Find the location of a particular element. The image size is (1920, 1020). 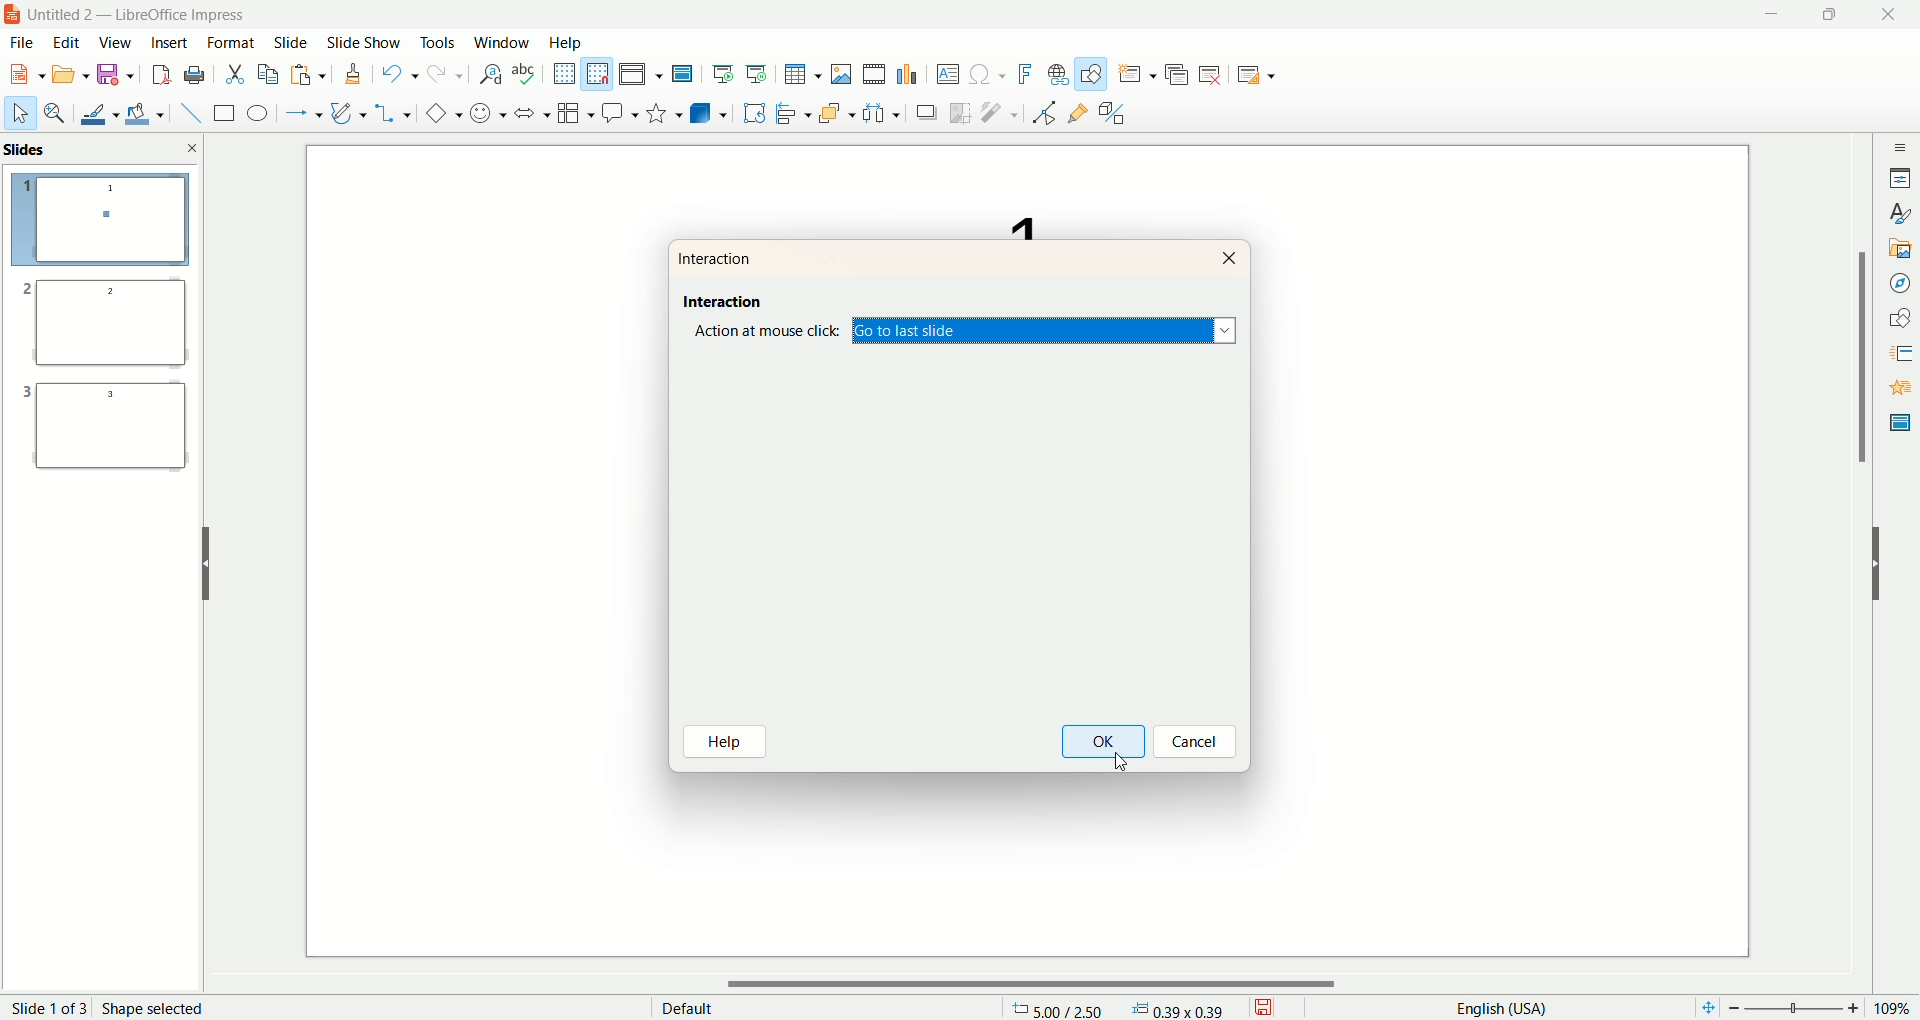

title is located at coordinates (147, 15).